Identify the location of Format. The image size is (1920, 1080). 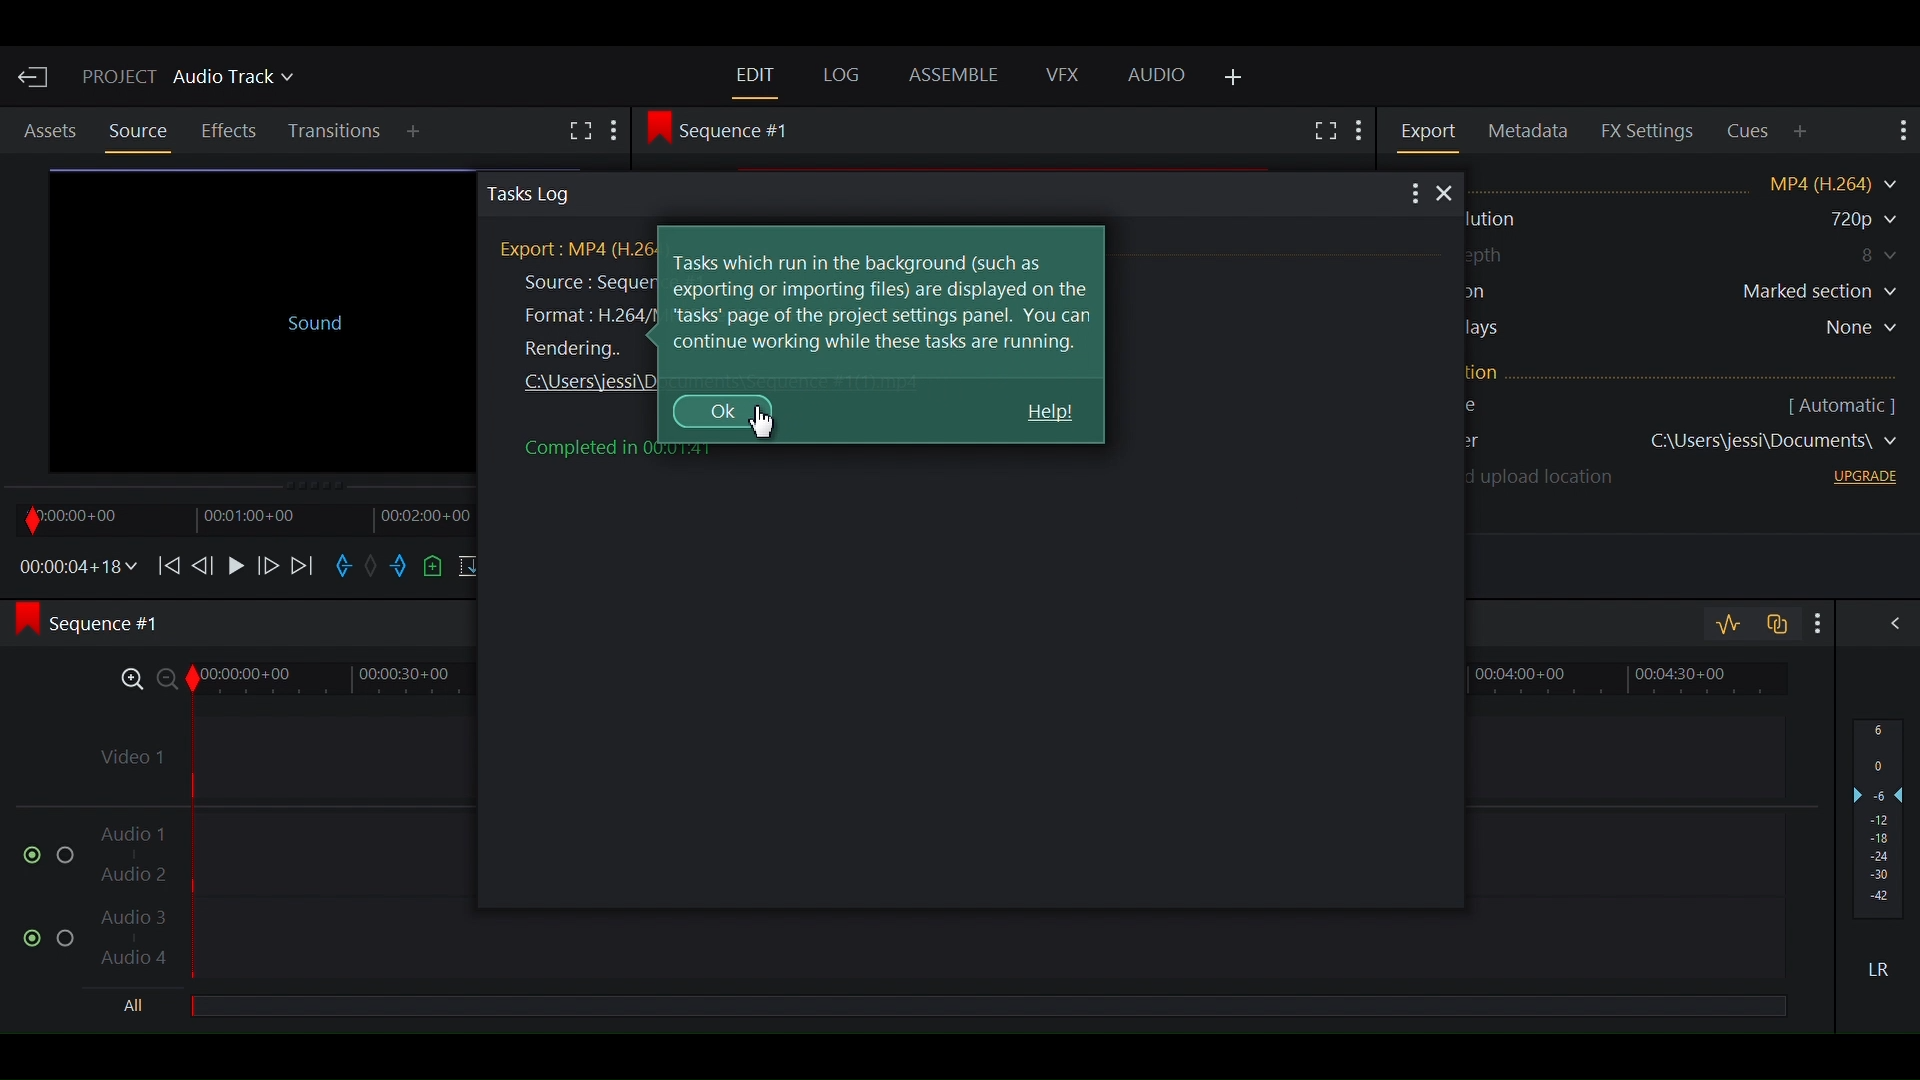
(1695, 182).